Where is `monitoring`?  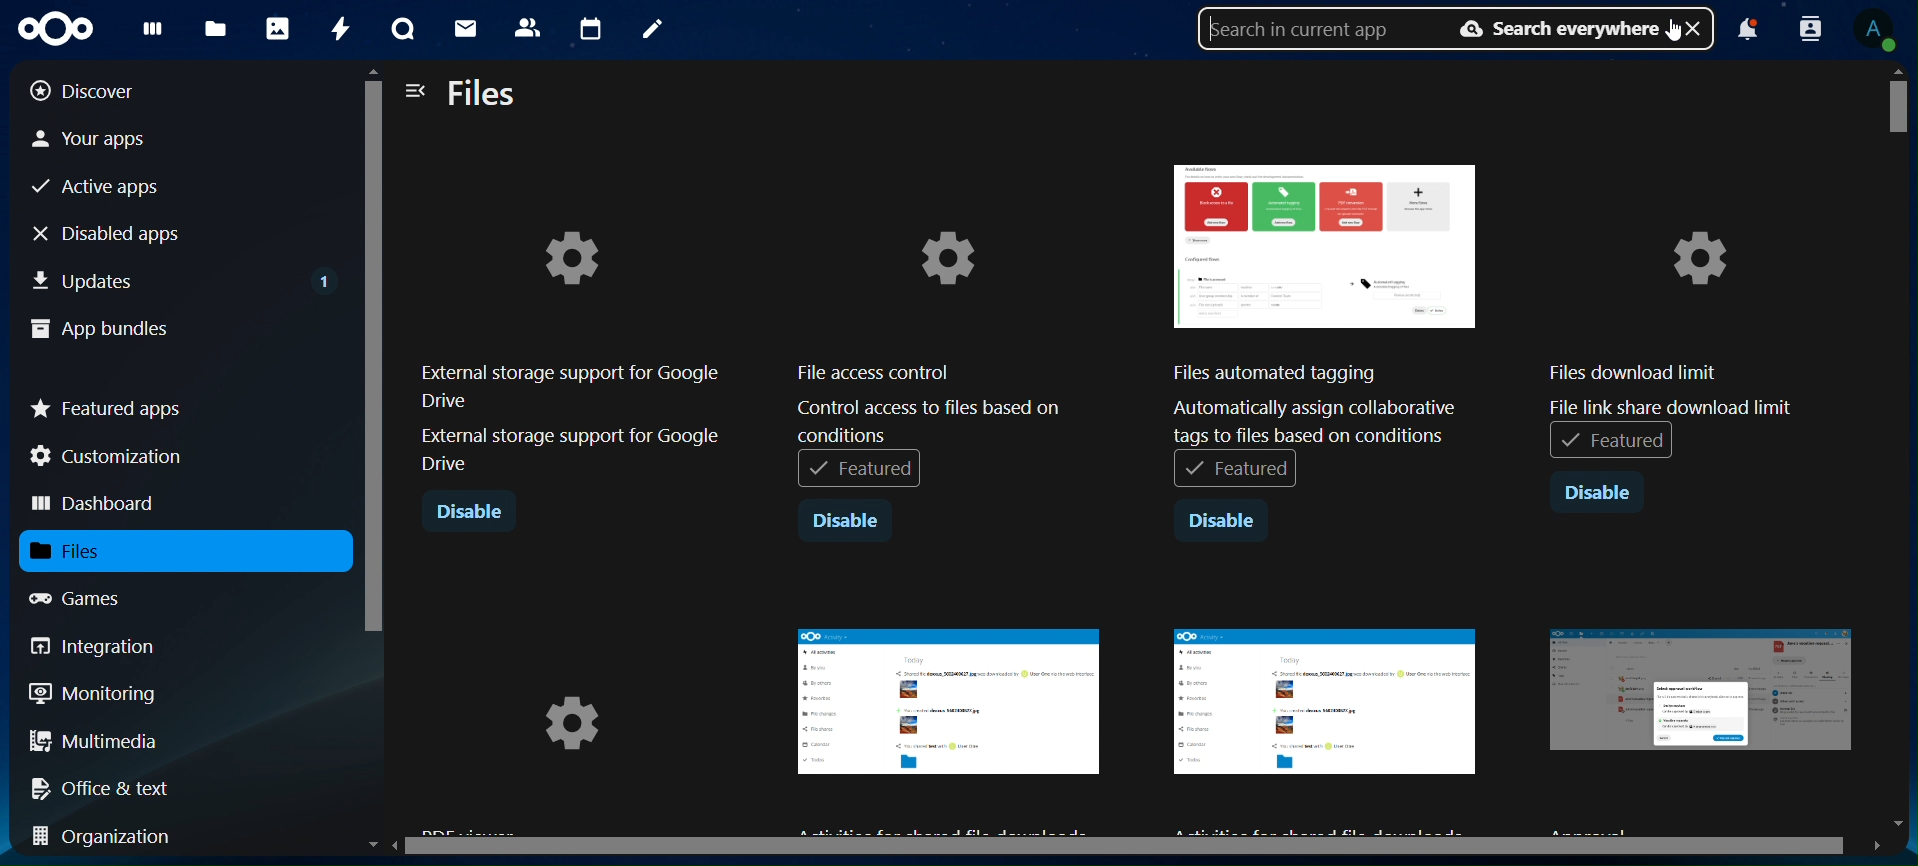 monitoring is located at coordinates (94, 692).